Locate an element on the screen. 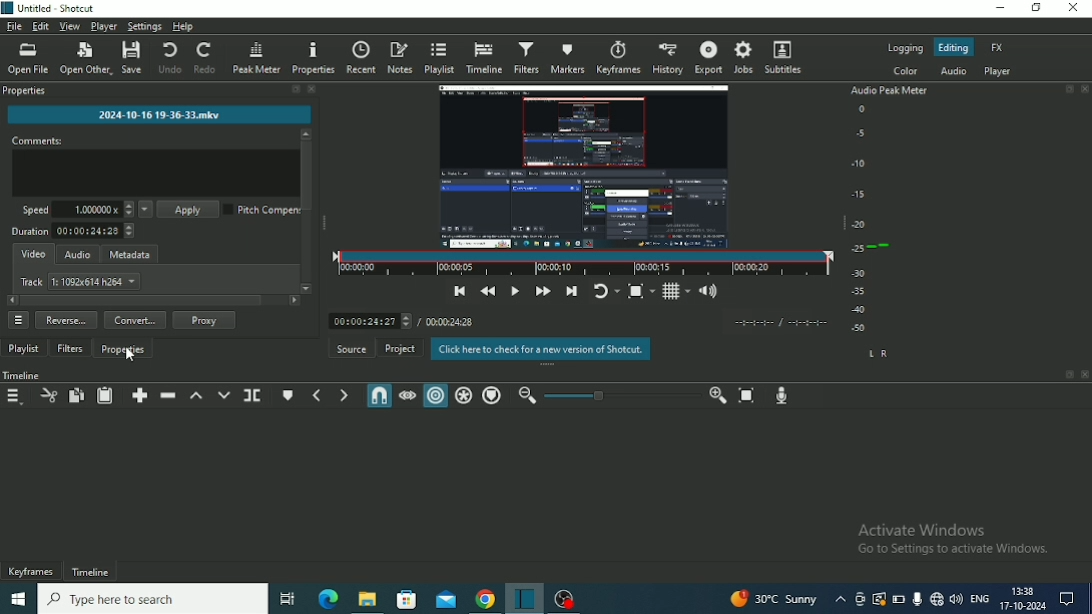  Previous Marker is located at coordinates (316, 395).